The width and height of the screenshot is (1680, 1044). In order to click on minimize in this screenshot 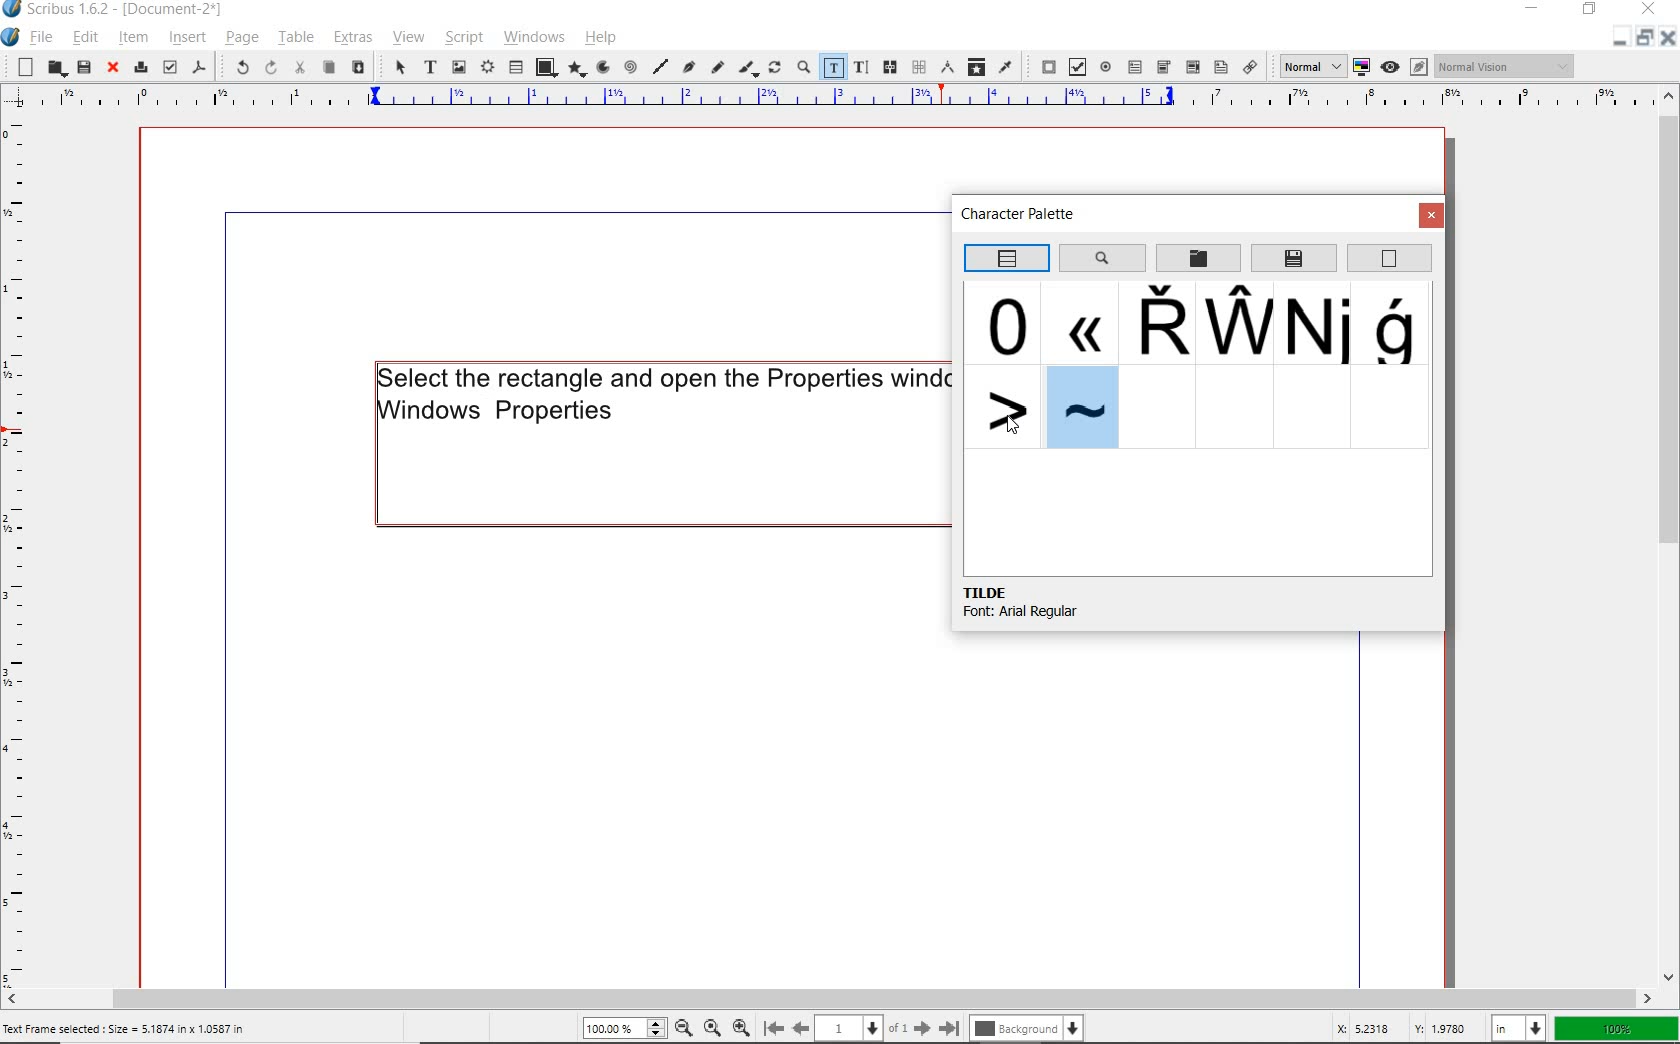, I will do `click(1535, 7)`.